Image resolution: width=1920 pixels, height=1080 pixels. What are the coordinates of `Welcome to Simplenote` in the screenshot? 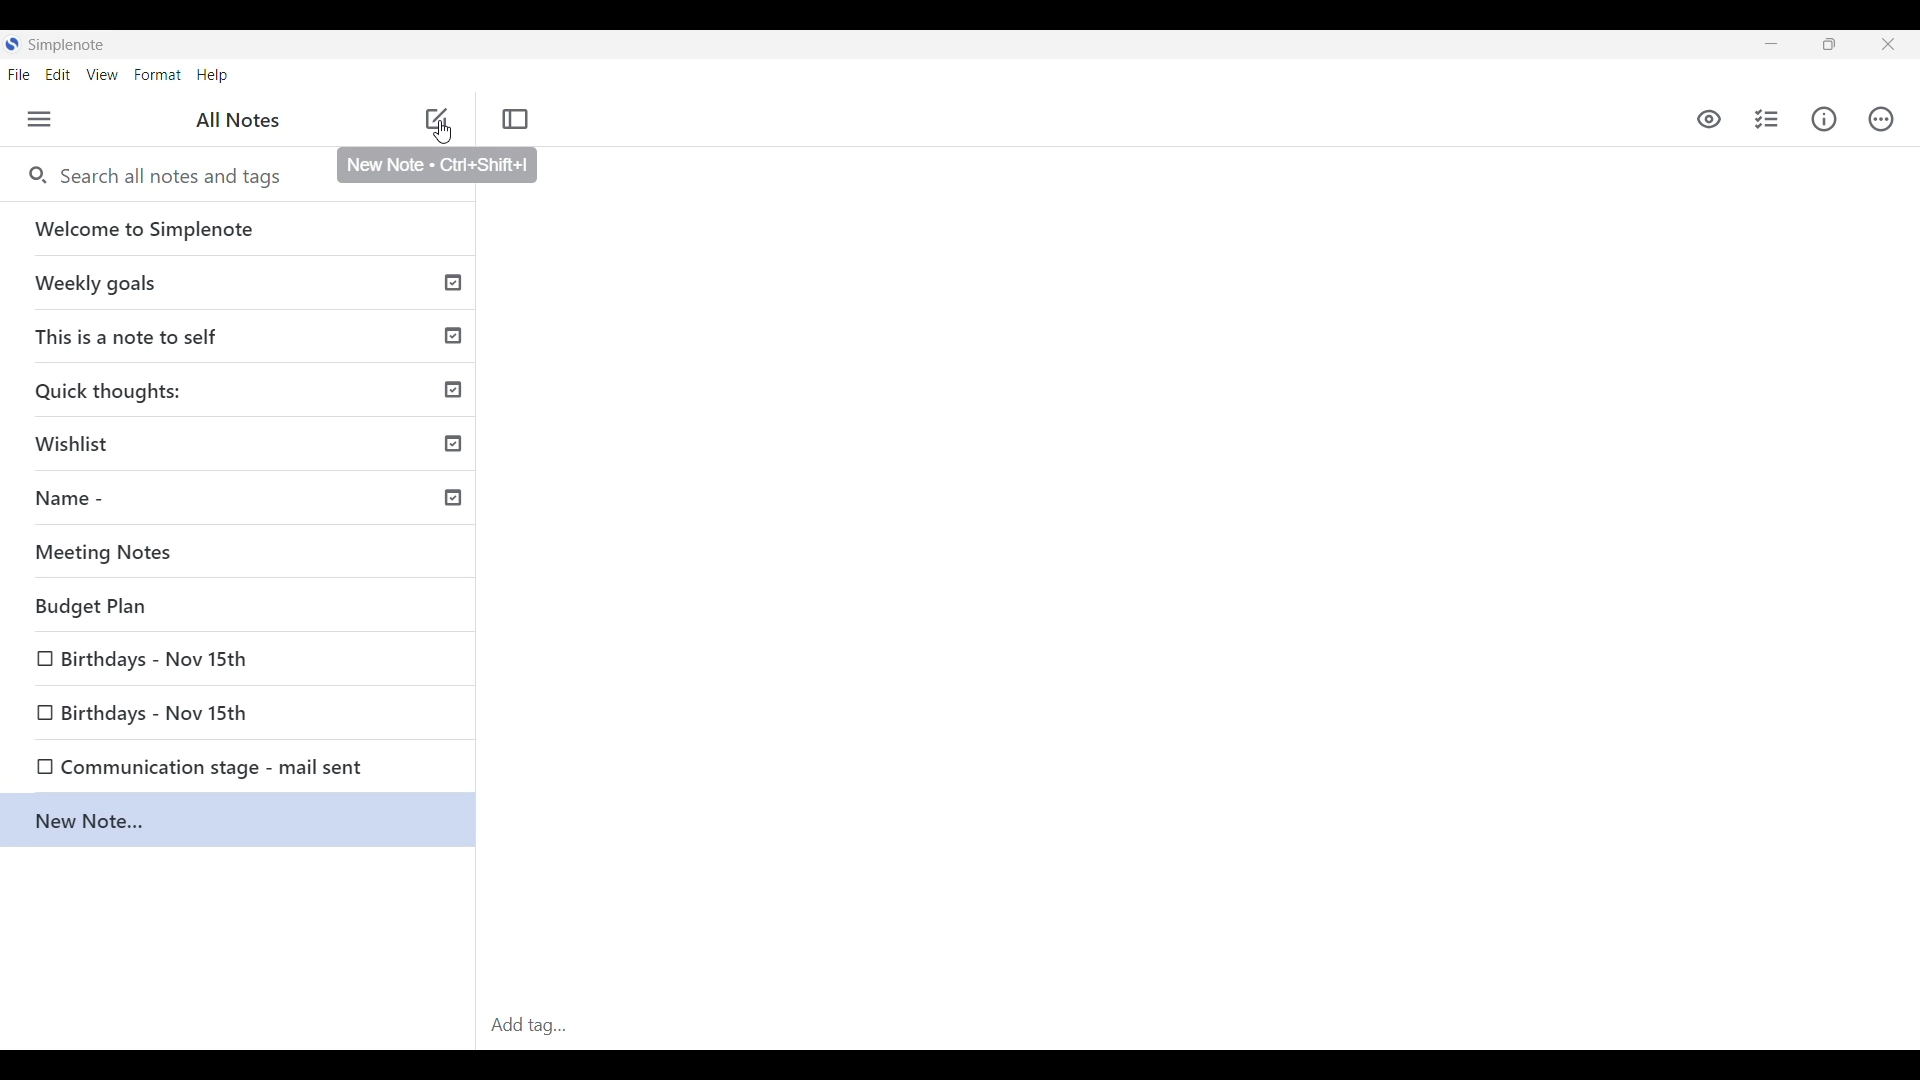 It's located at (239, 227).